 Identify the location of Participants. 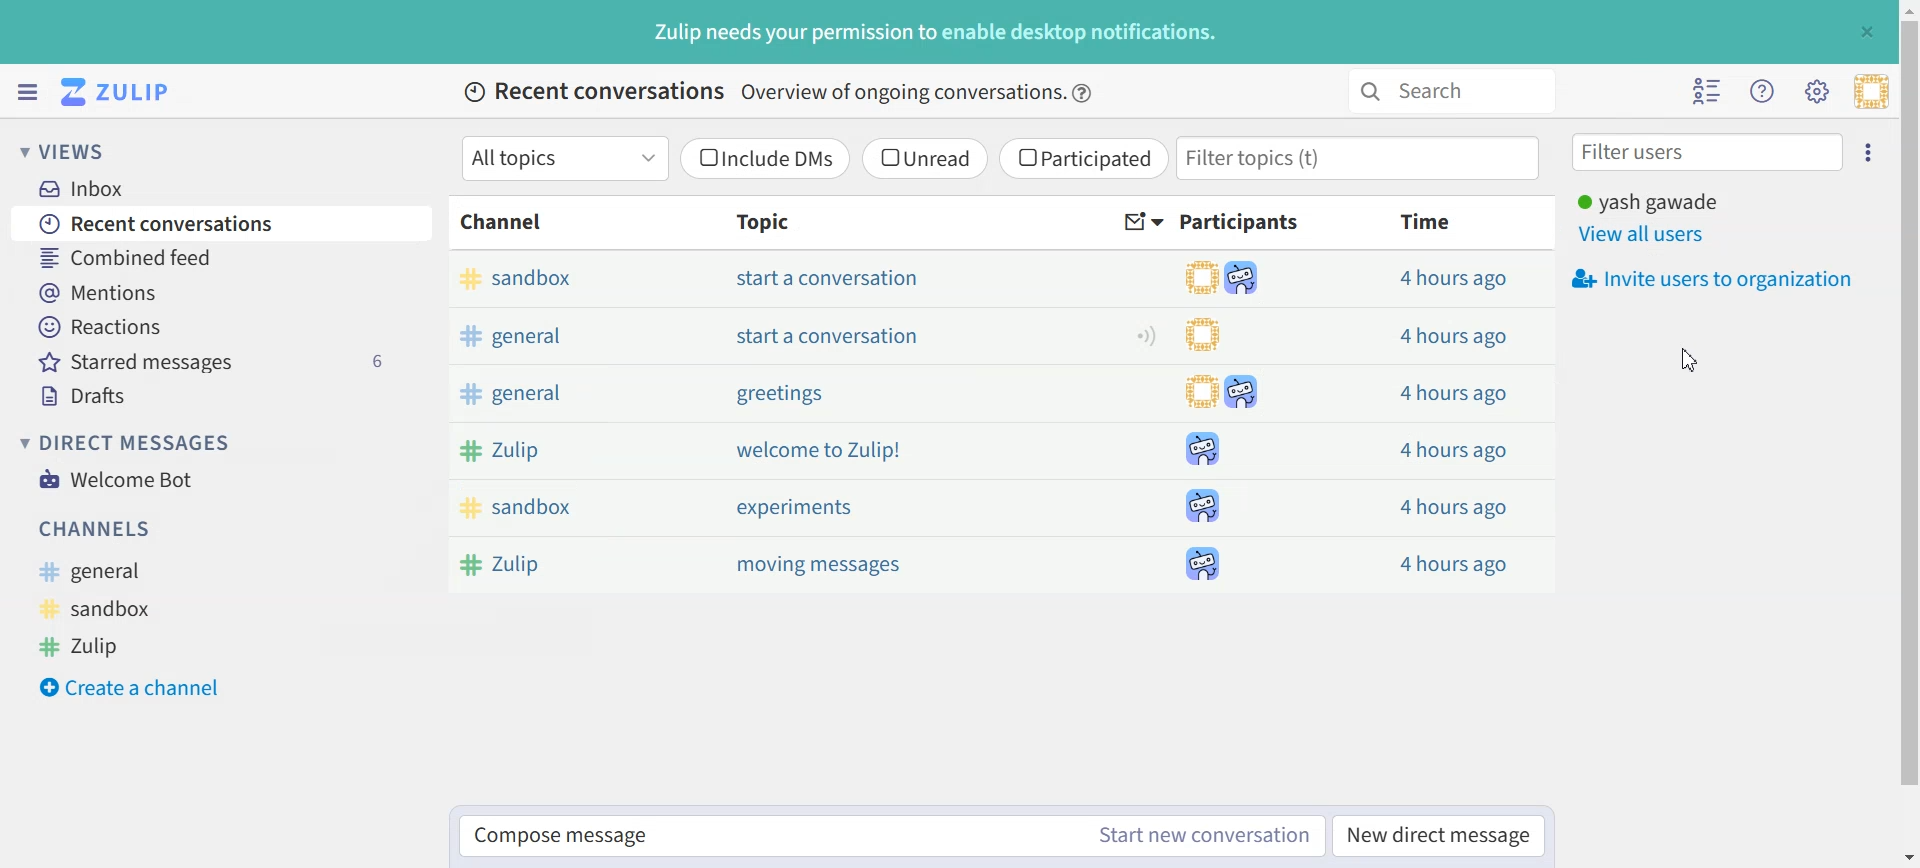
(1243, 222).